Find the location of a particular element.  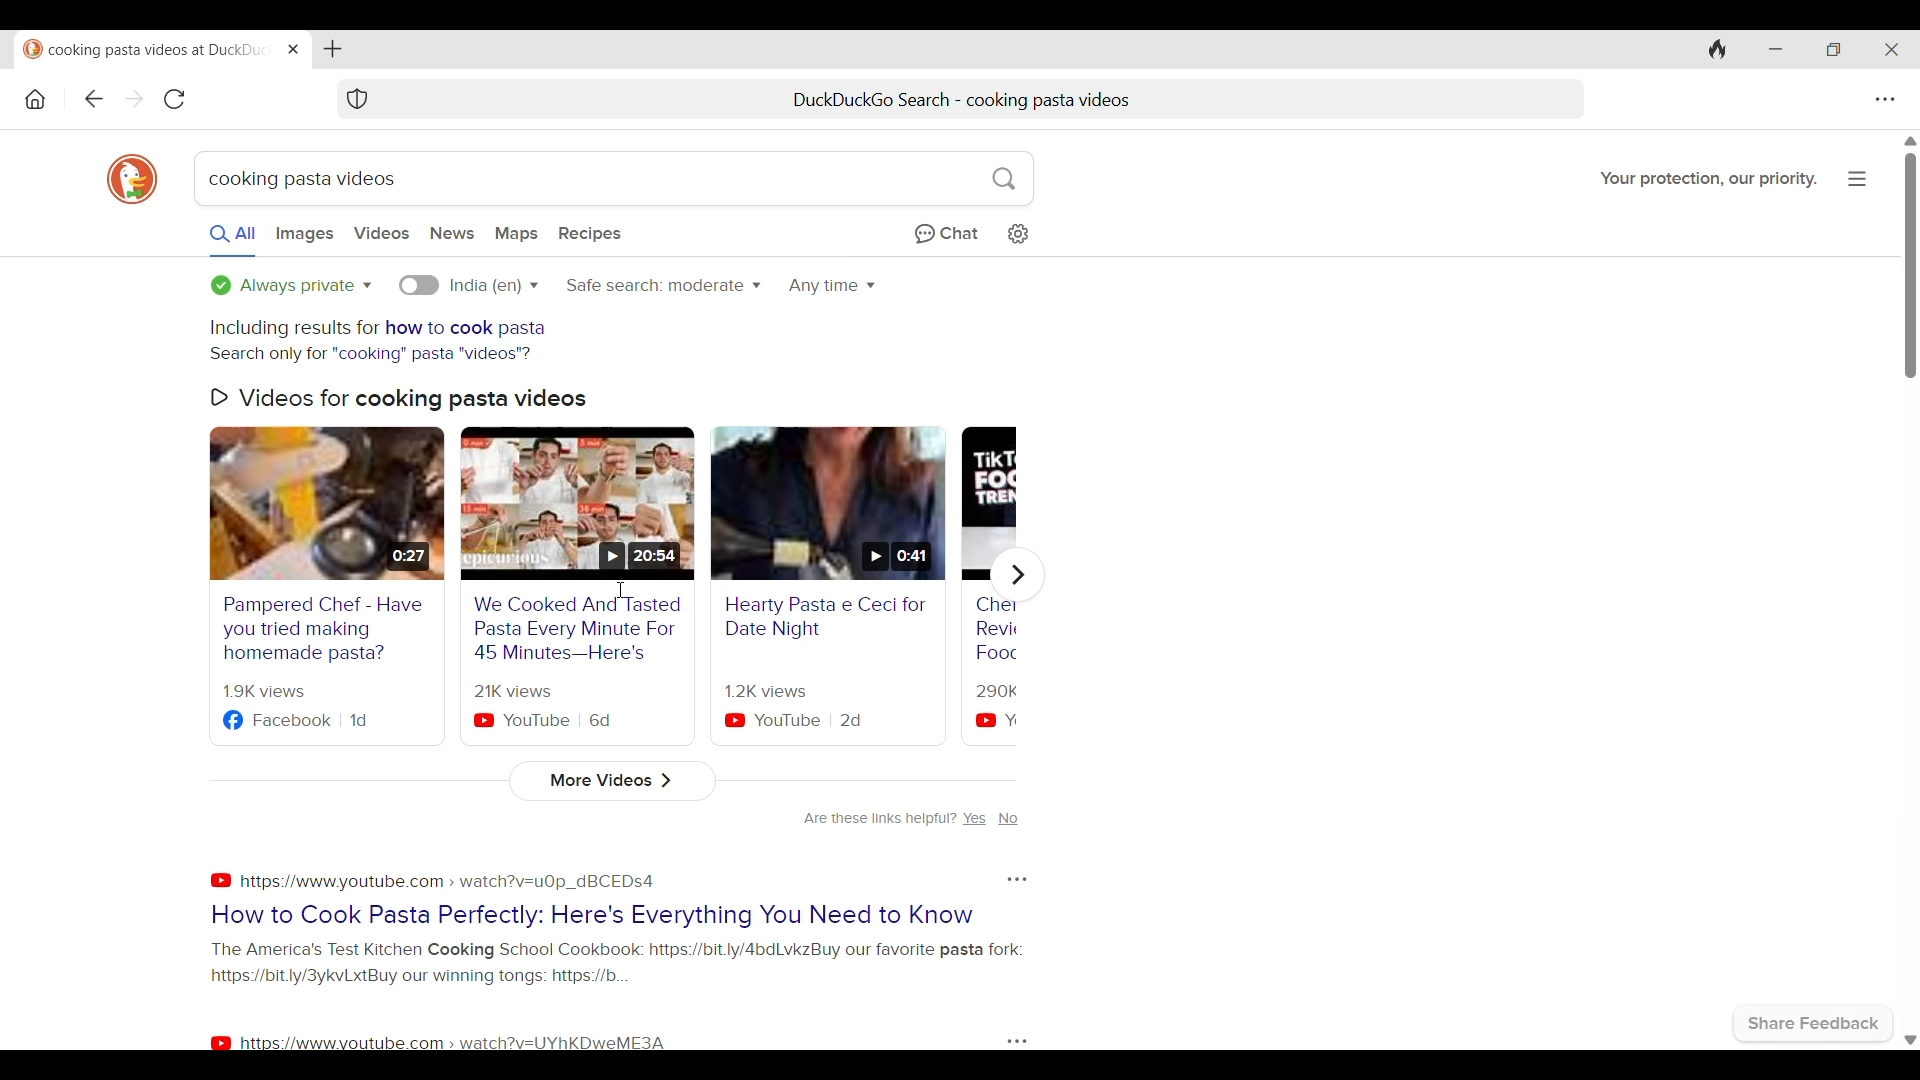

Healthy pasta e ceci date night is located at coordinates (830, 583).